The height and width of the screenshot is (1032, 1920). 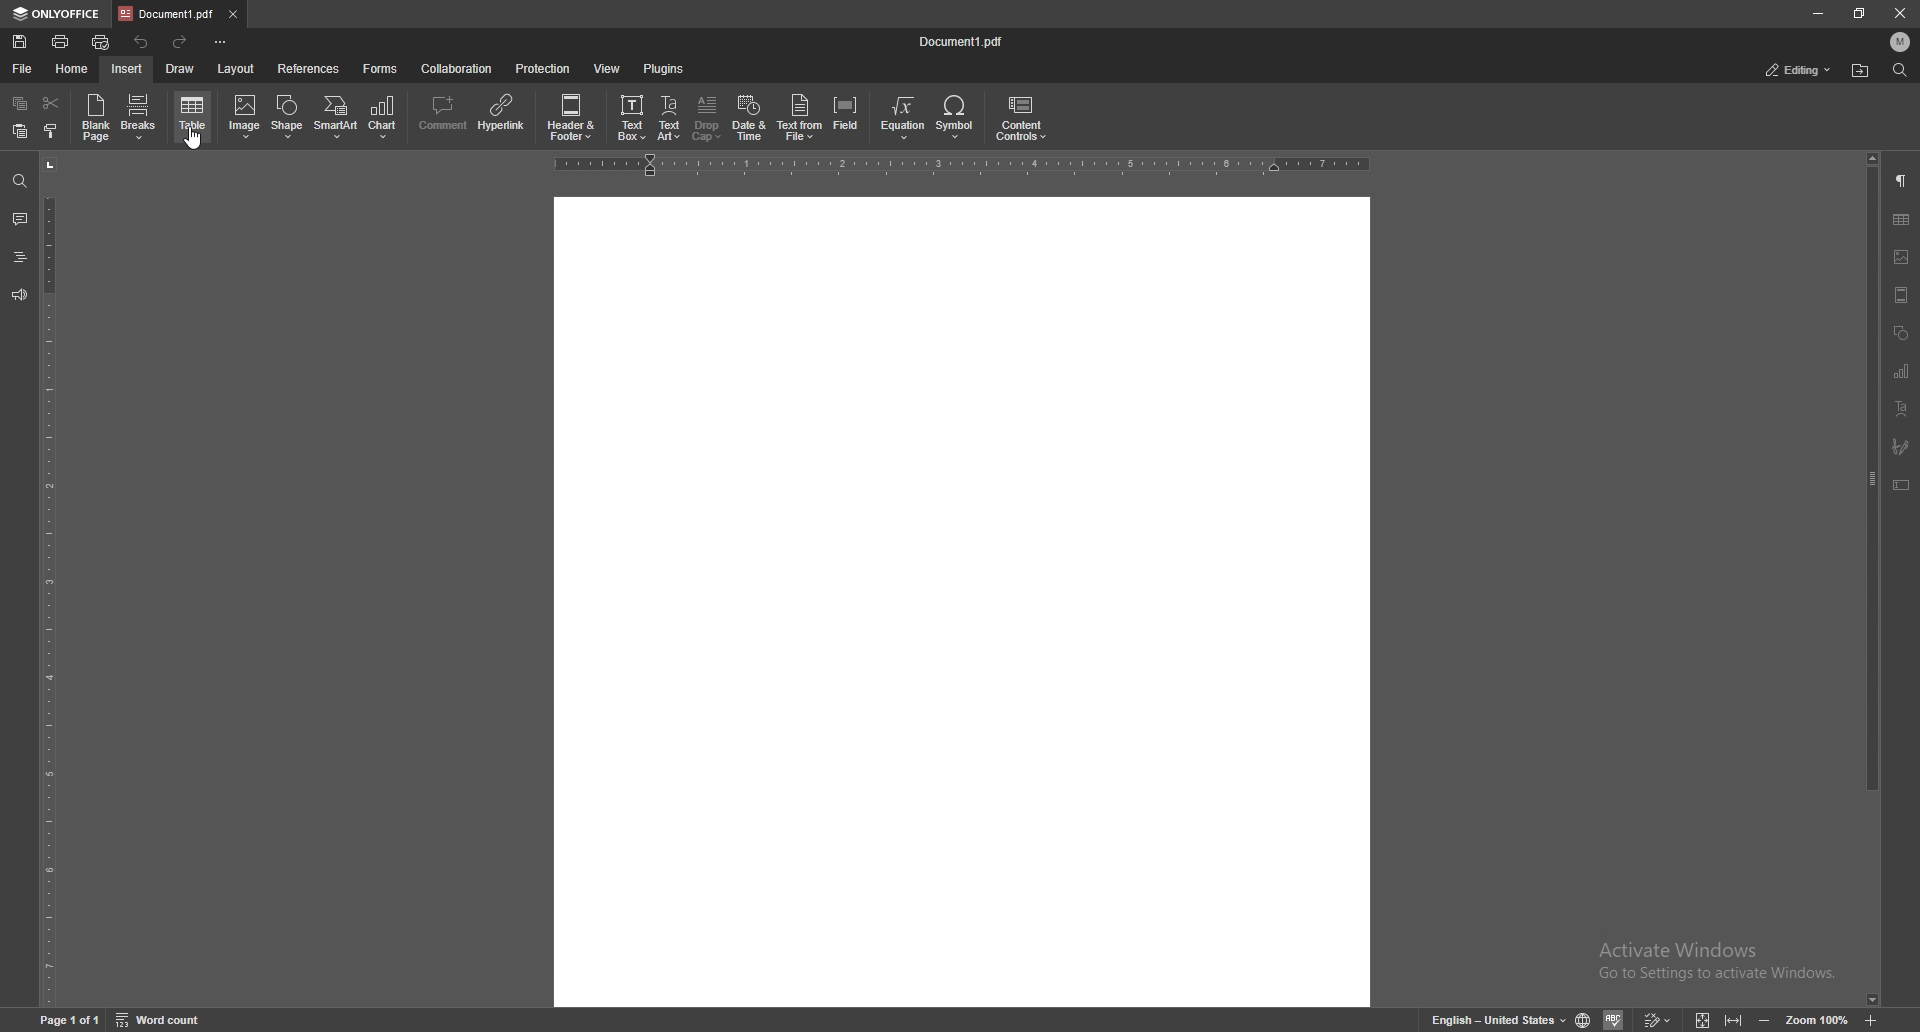 What do you see at coordinates (141, 116) in the screenshot?
I see `breaks` at bounding box center [141, 116].